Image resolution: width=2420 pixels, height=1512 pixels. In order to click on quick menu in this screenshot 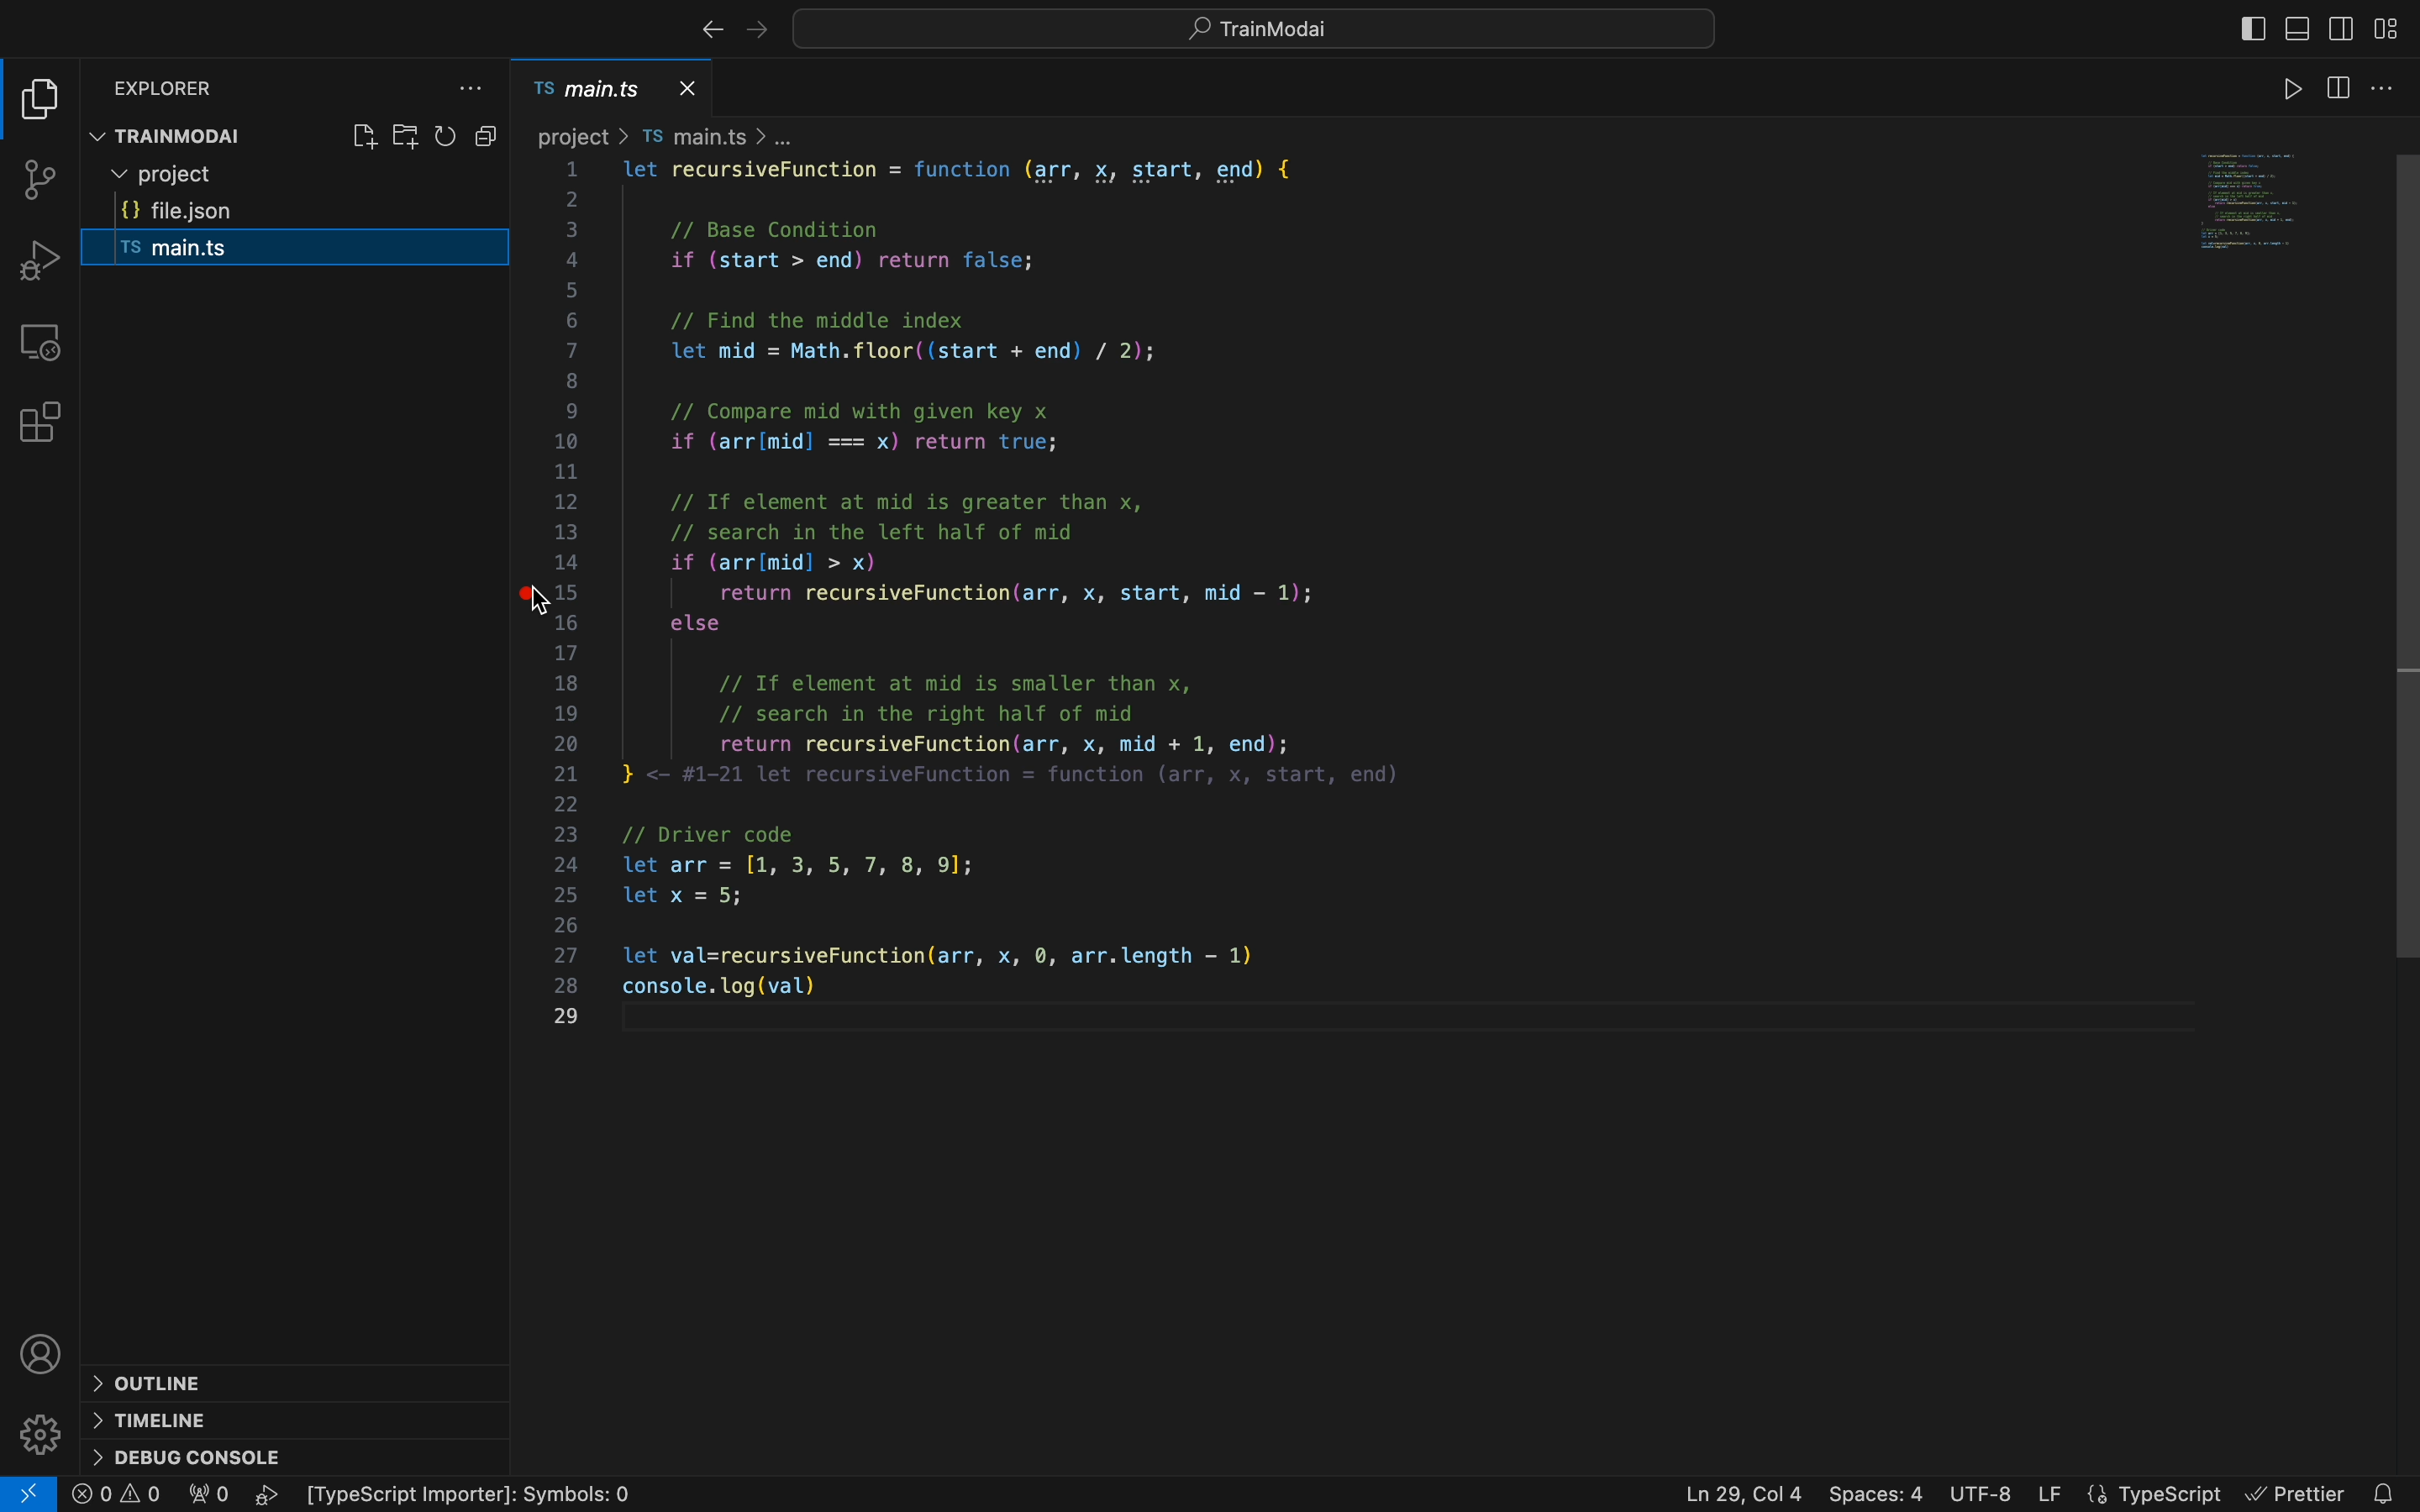, I will do `click(1247, 31)`.